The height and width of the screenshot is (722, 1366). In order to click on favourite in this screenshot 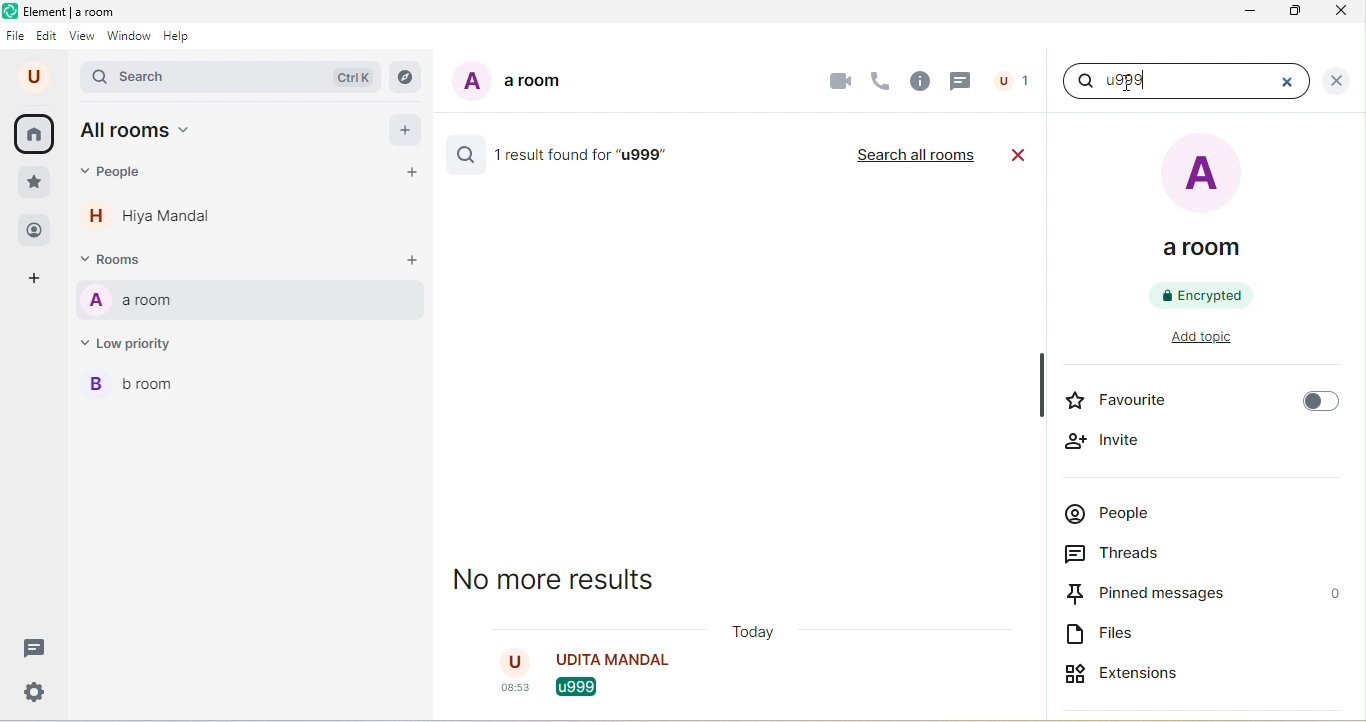, I will do `click(1199, 403)`.